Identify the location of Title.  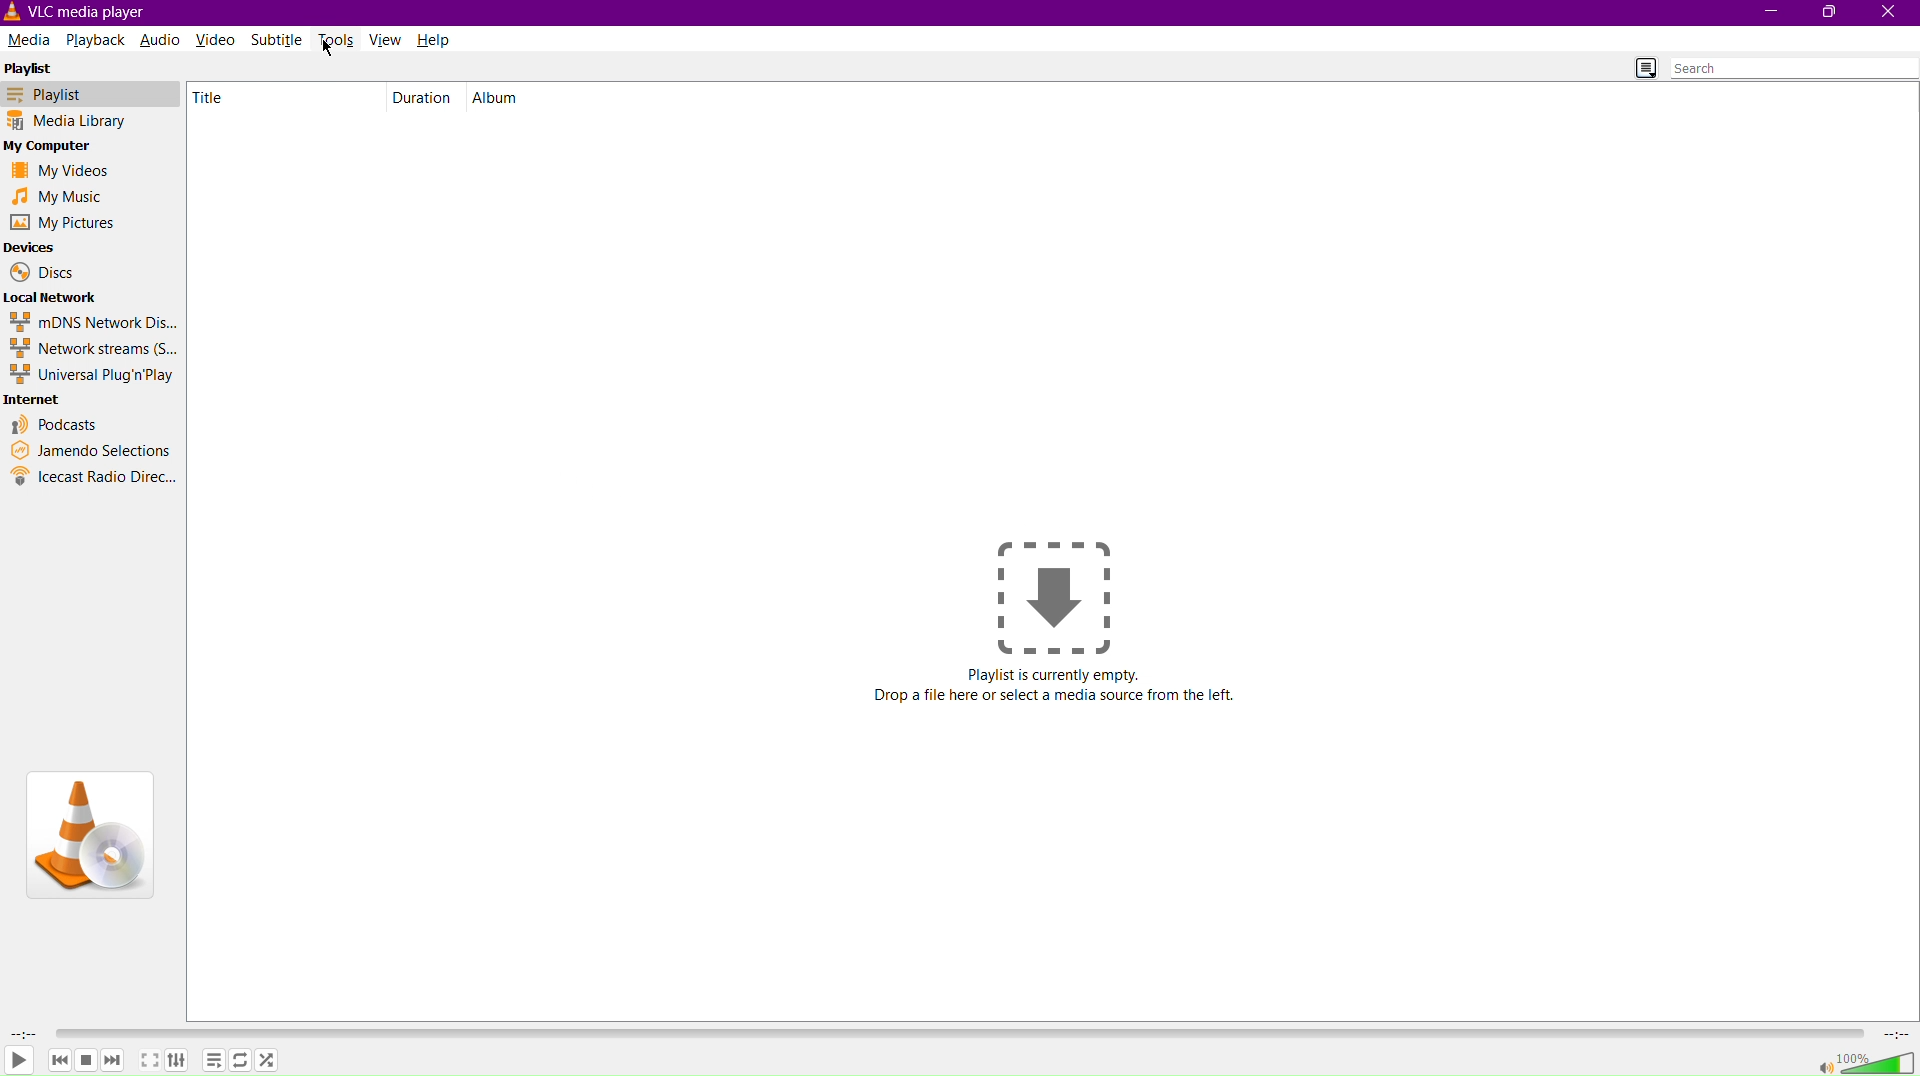
(218, 97).